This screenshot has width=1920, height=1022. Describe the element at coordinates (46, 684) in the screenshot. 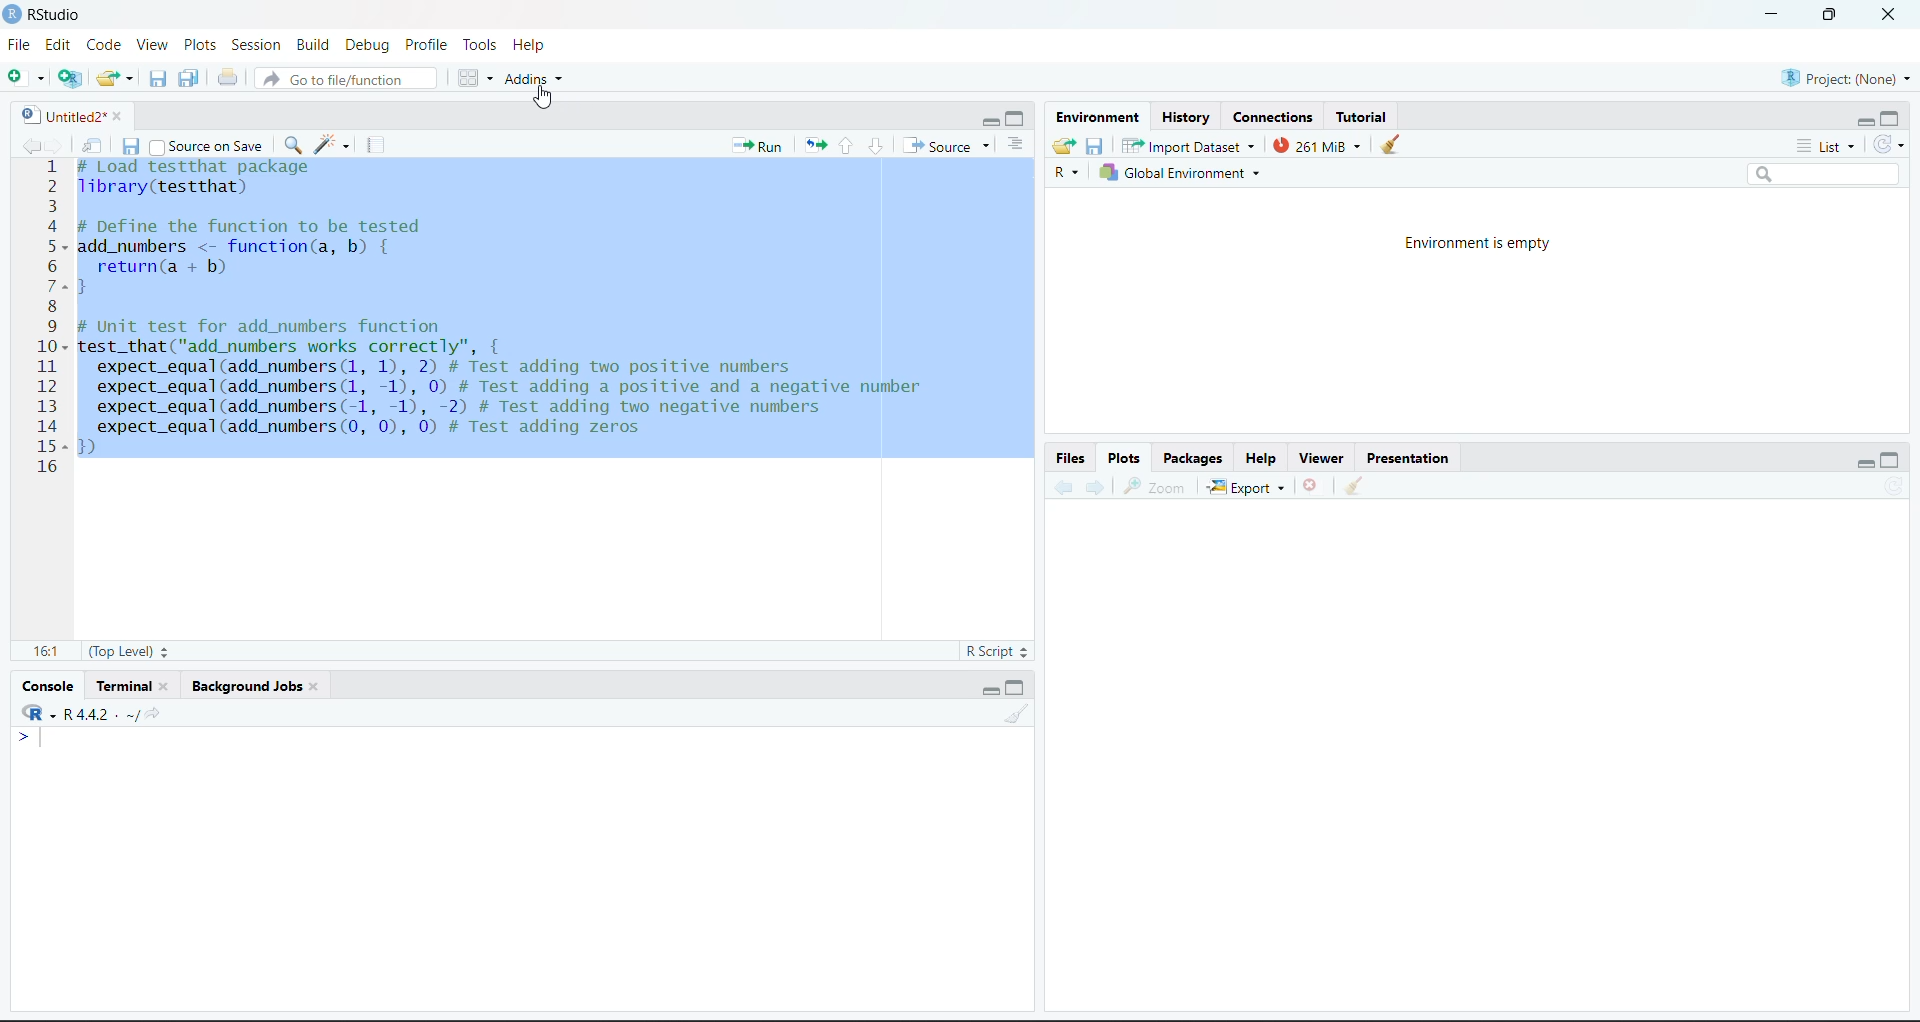

I see `Console` at that location.